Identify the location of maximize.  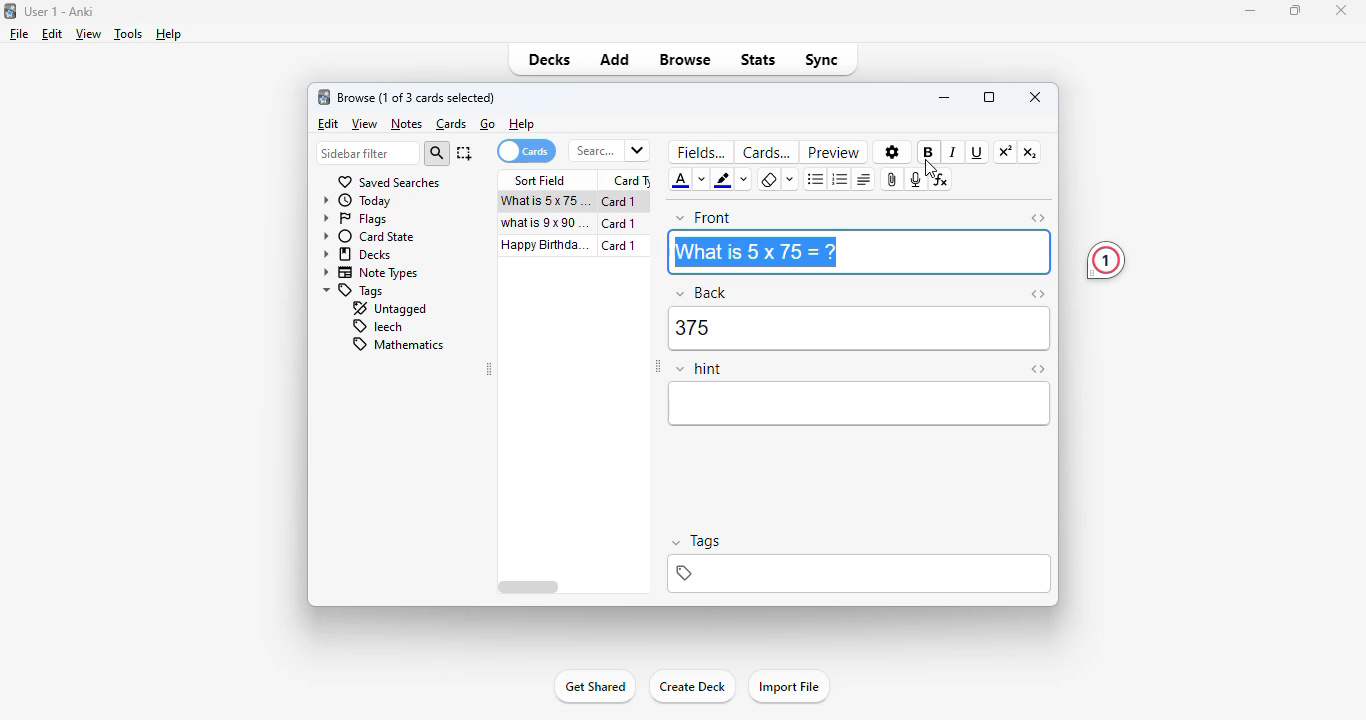
(1296, 10).